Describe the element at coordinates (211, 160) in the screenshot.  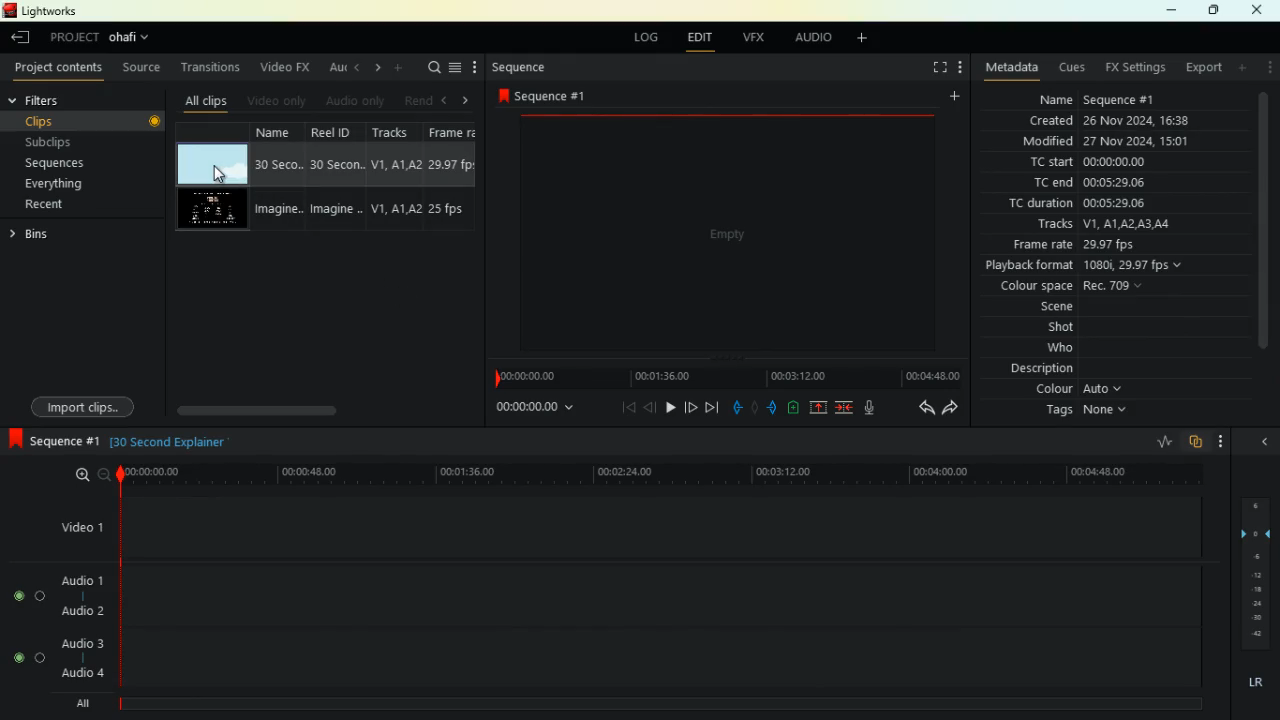
I see `video` at that location.